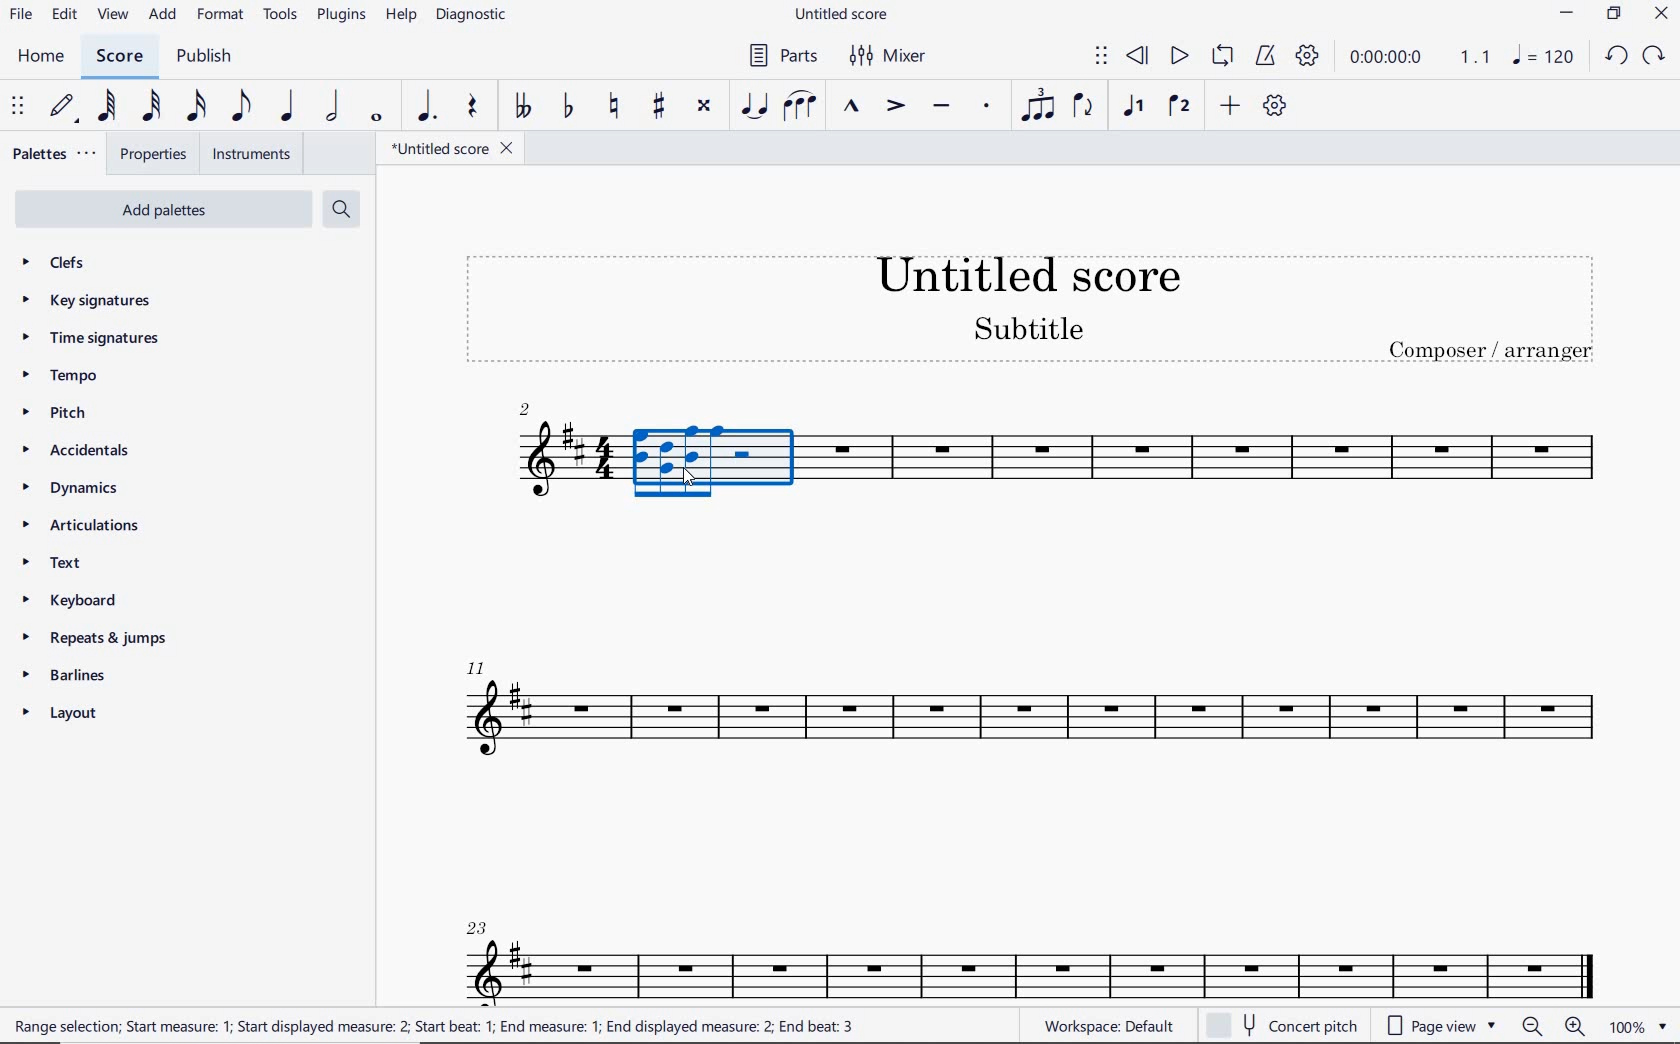  I want to click on HALF NOTE, so click(334, 107).